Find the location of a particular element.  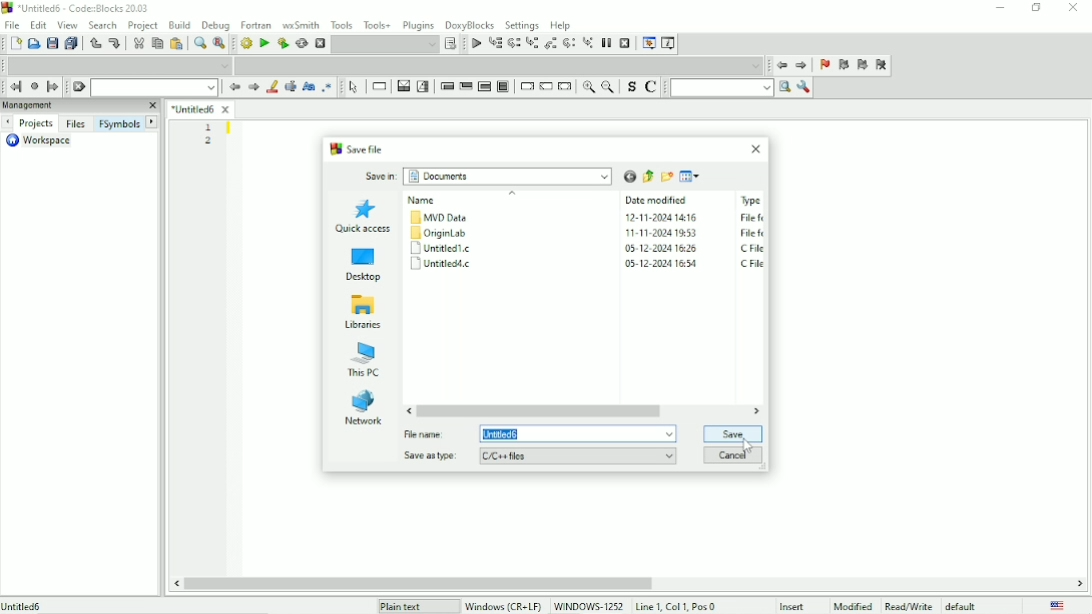

Stop debugger is located at coordinates (624, 43).